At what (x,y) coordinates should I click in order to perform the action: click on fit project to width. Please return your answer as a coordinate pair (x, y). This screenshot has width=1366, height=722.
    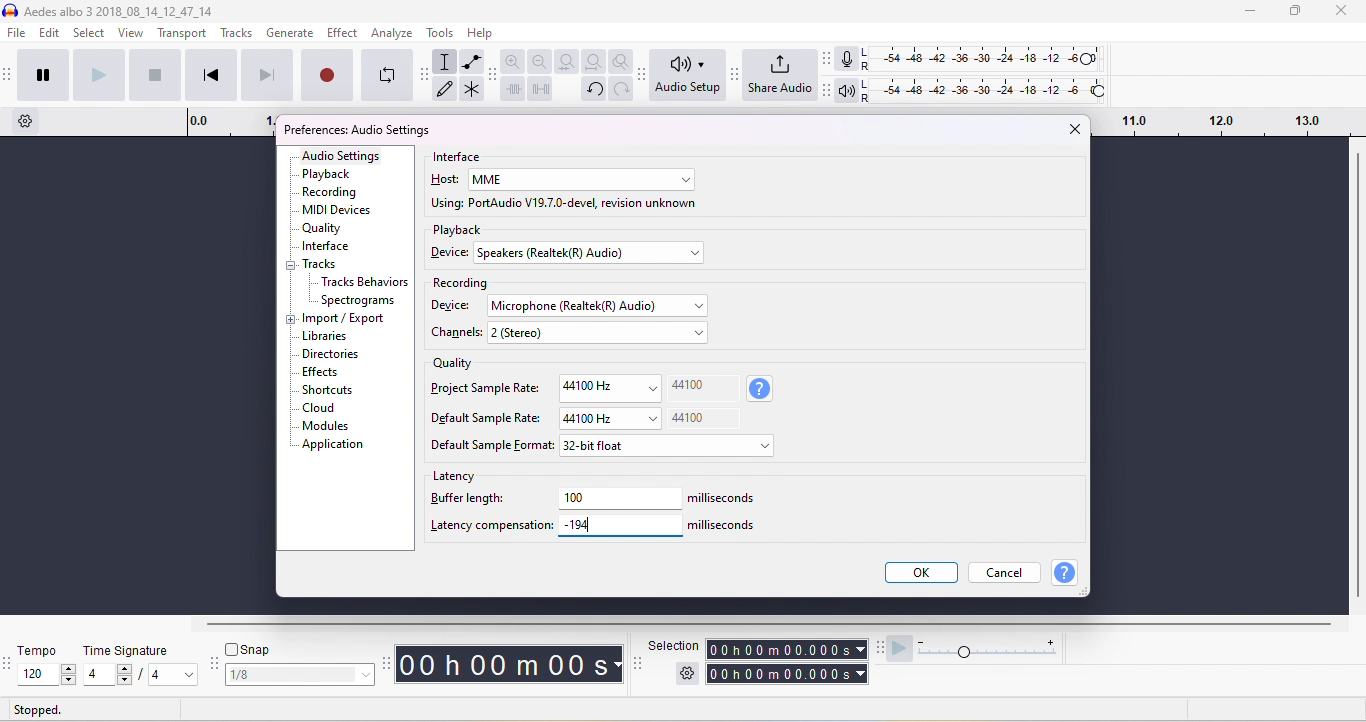
    Looking at the image, I should click on (596, 62).